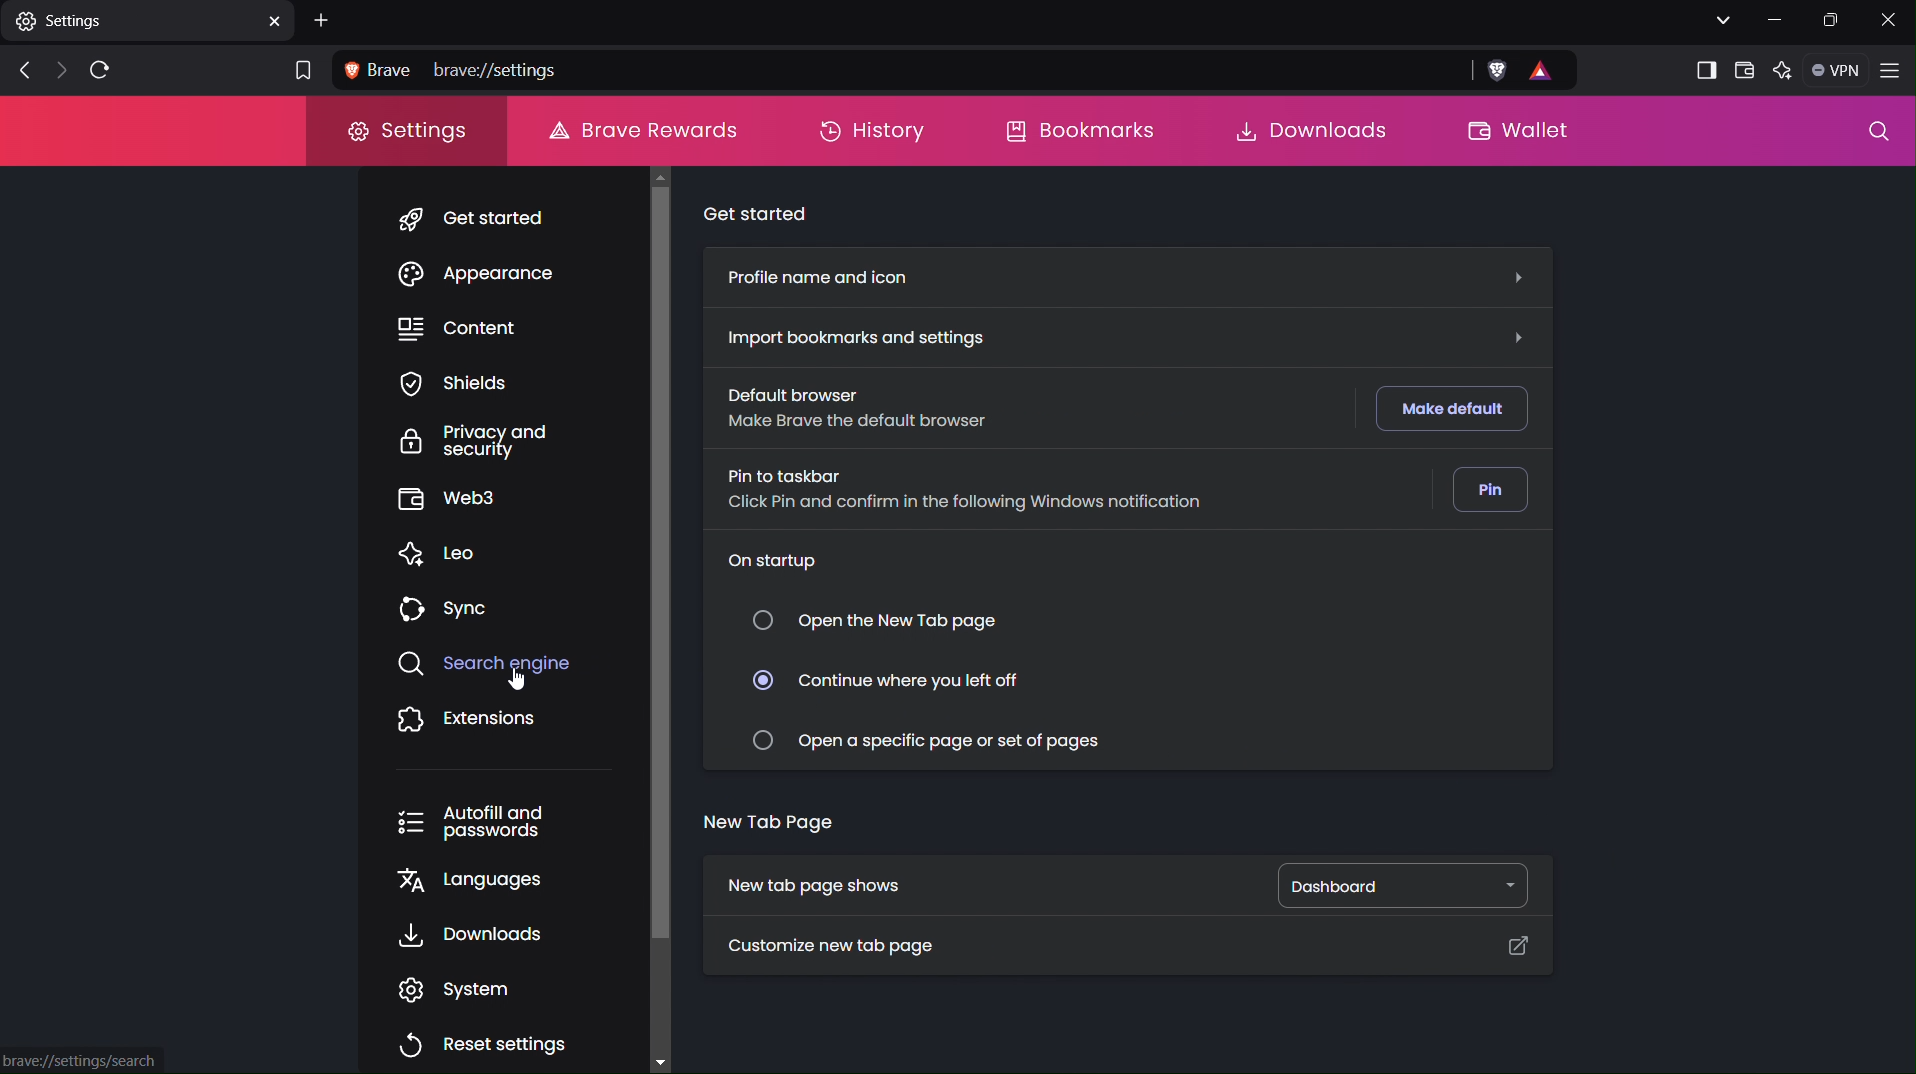  What do you see at coordinates (844, 948) in the screenshot?
I see `Customize new tab page` at bounding box center [844, 948].